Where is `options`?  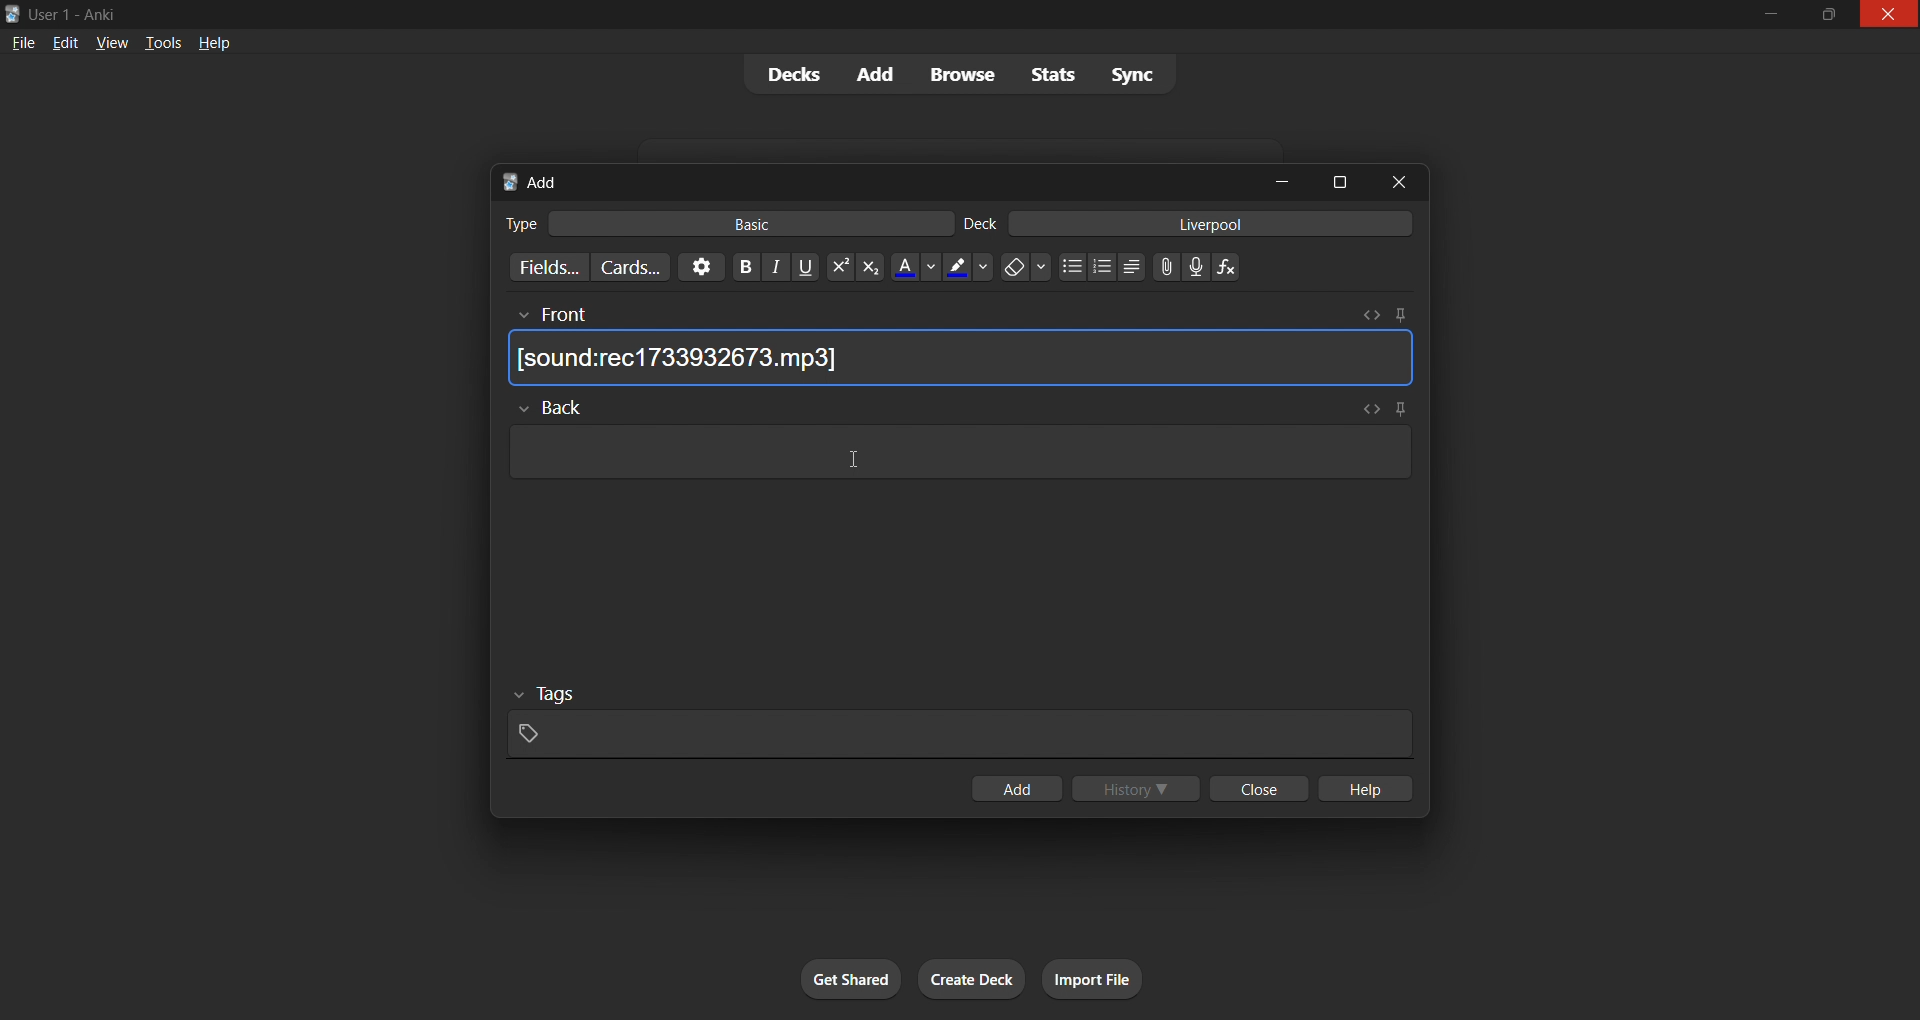
options is located at coordinates (696, 267).